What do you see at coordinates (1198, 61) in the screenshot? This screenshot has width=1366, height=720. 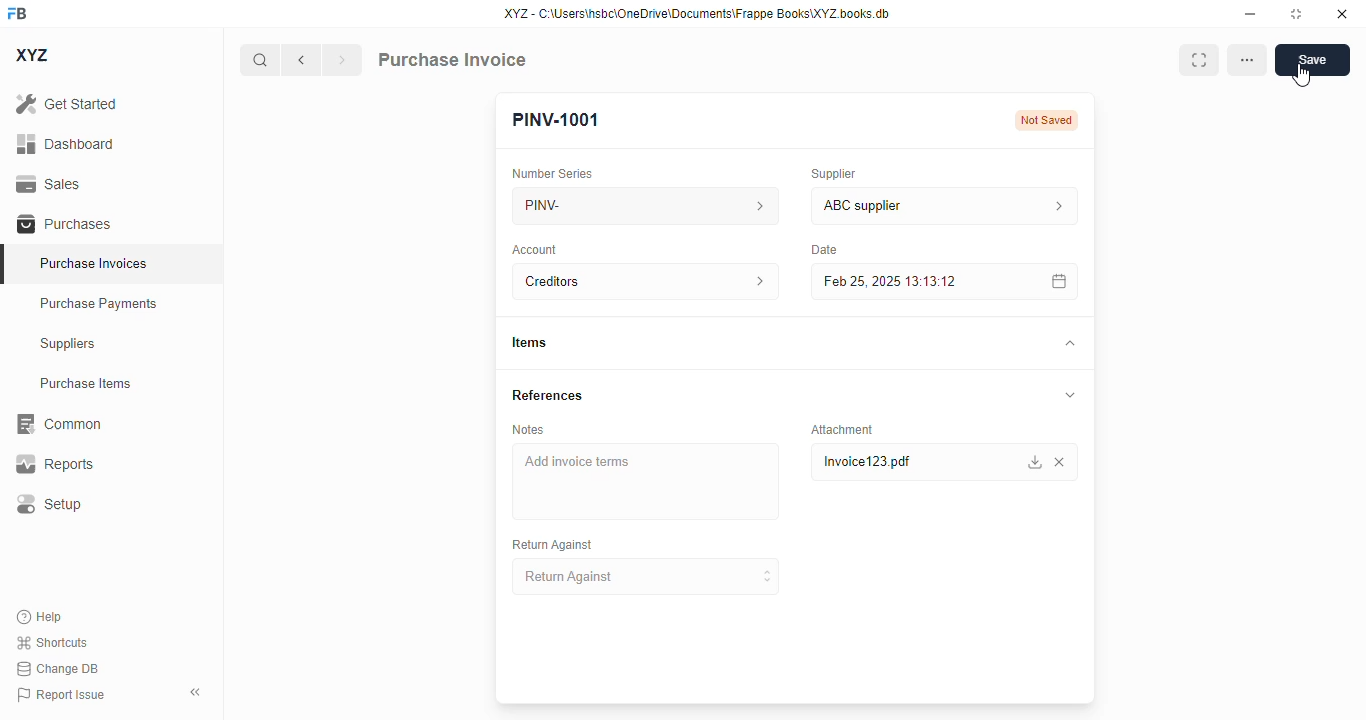 I see `toggle between form and full width` at bounding box center [1198, 61].